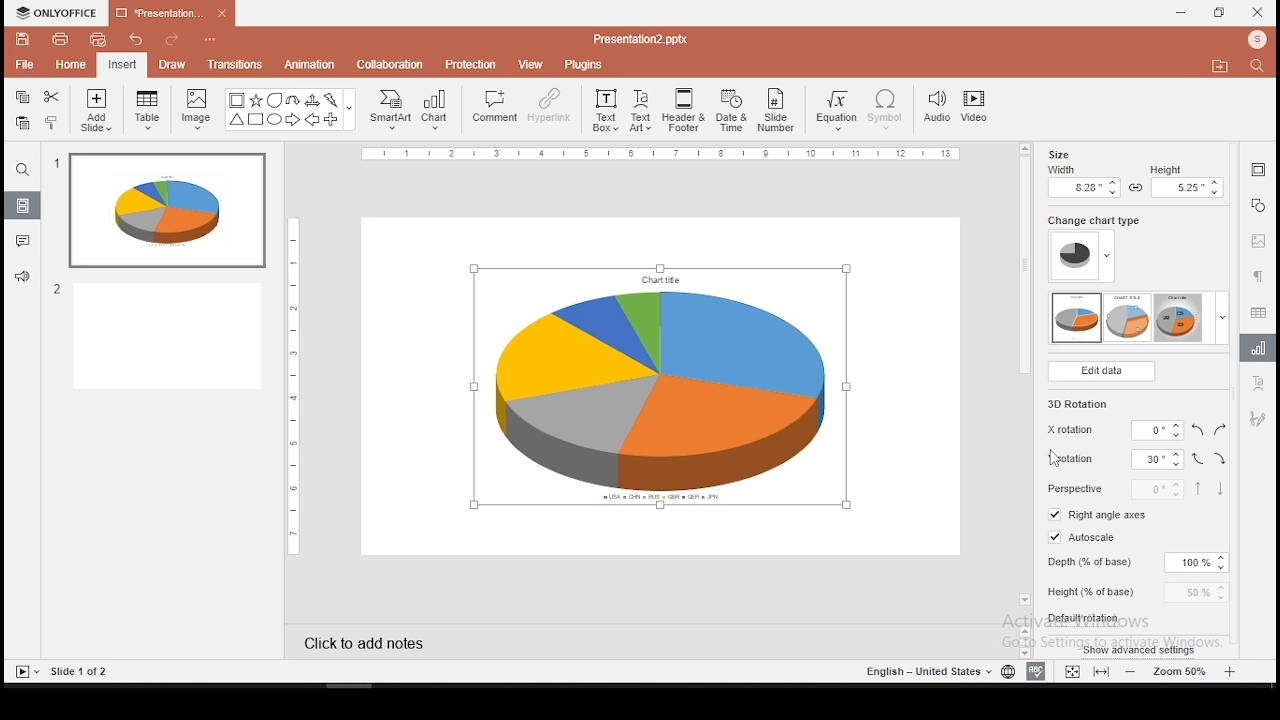 The height and width of the screenshot is (720, 1280). What do you see at coordinates (1220, 66) in the screenshot?
I see `Folder` at bounding box center [1220, 66].